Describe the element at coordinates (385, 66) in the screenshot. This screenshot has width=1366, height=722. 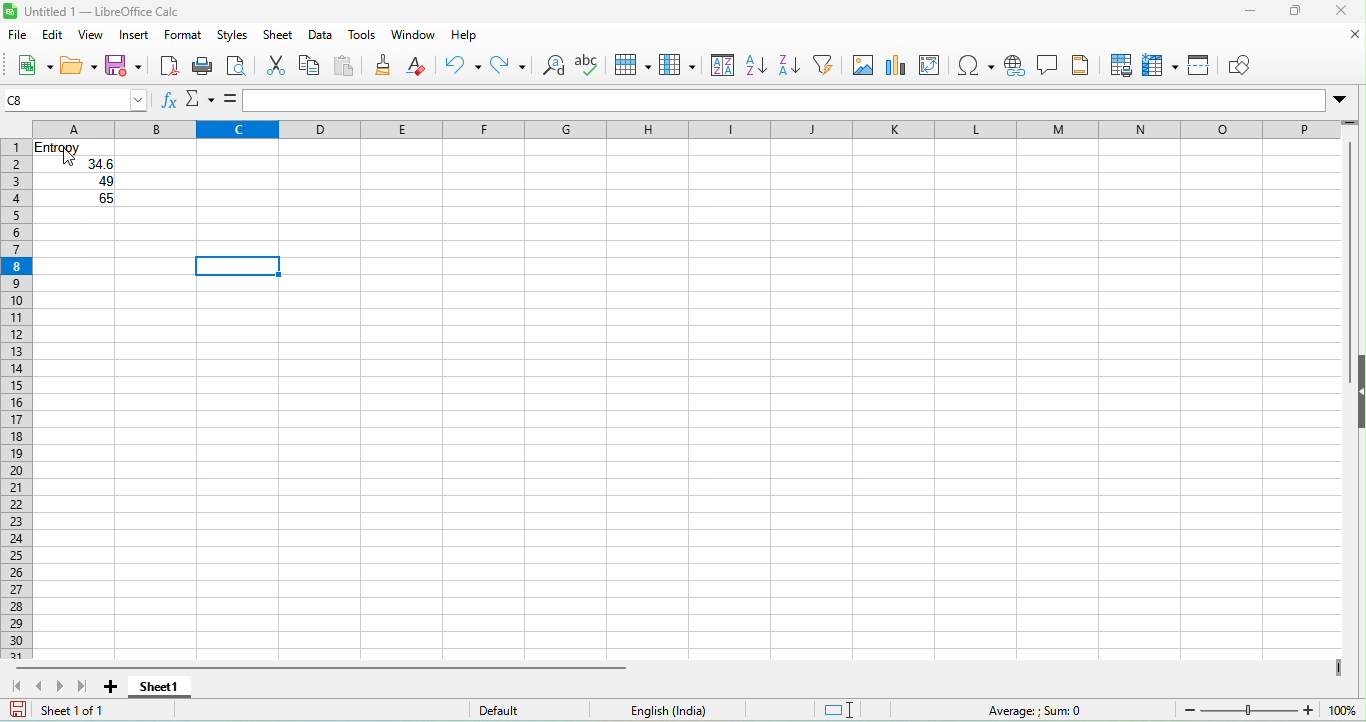
I see `clone formatting` at that location.